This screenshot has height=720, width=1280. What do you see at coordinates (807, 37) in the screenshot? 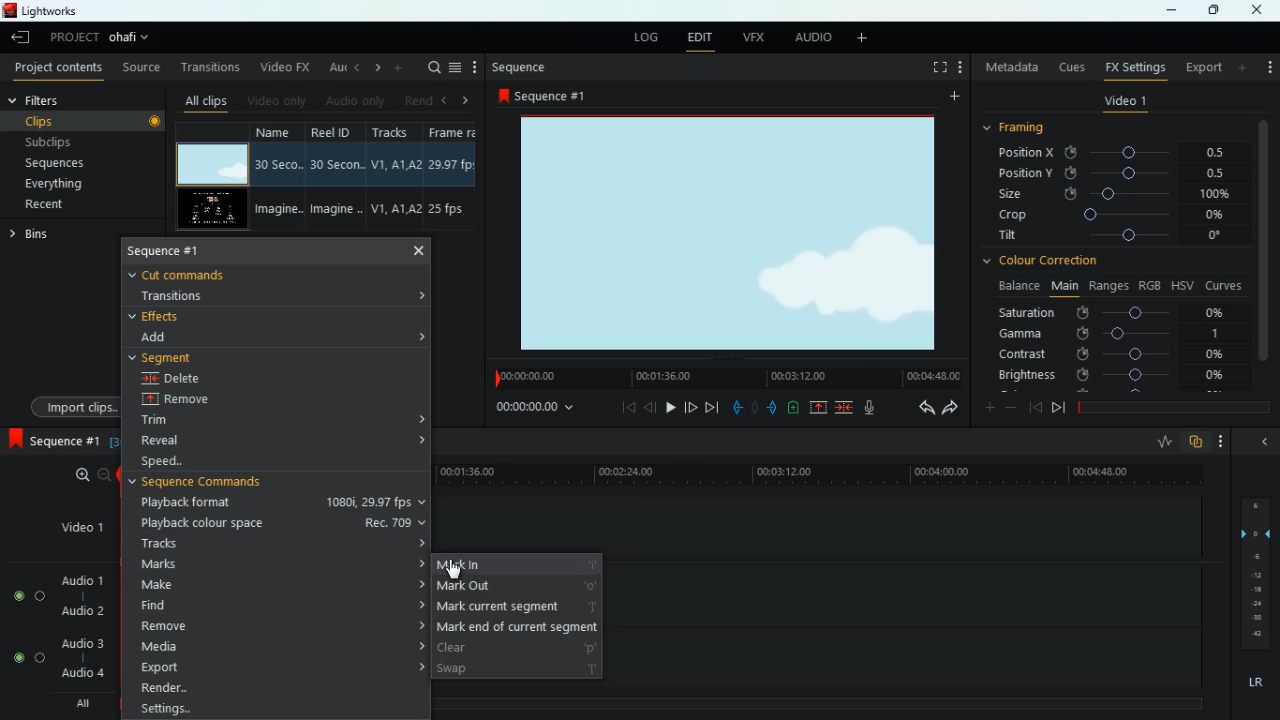
I see `audio` at bounding box center [807, 37].